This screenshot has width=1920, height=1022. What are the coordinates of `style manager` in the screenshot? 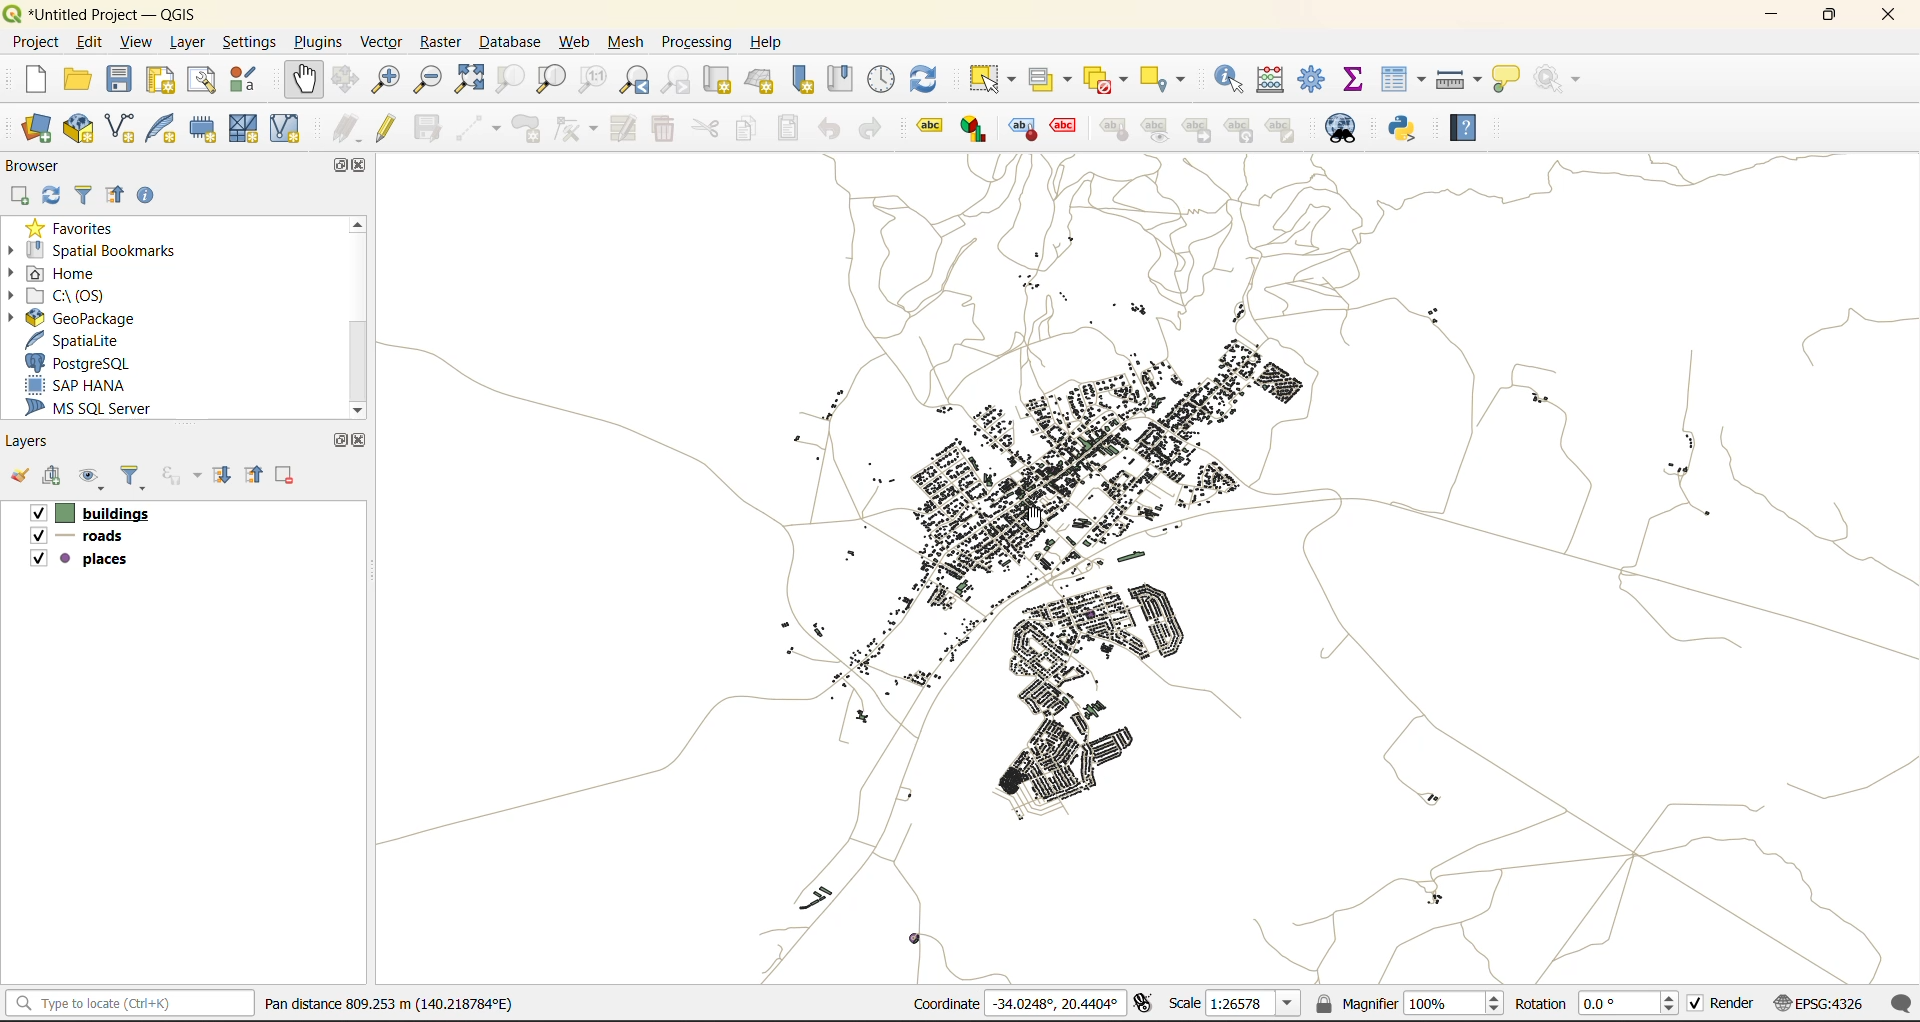 It's located at (250, 77).